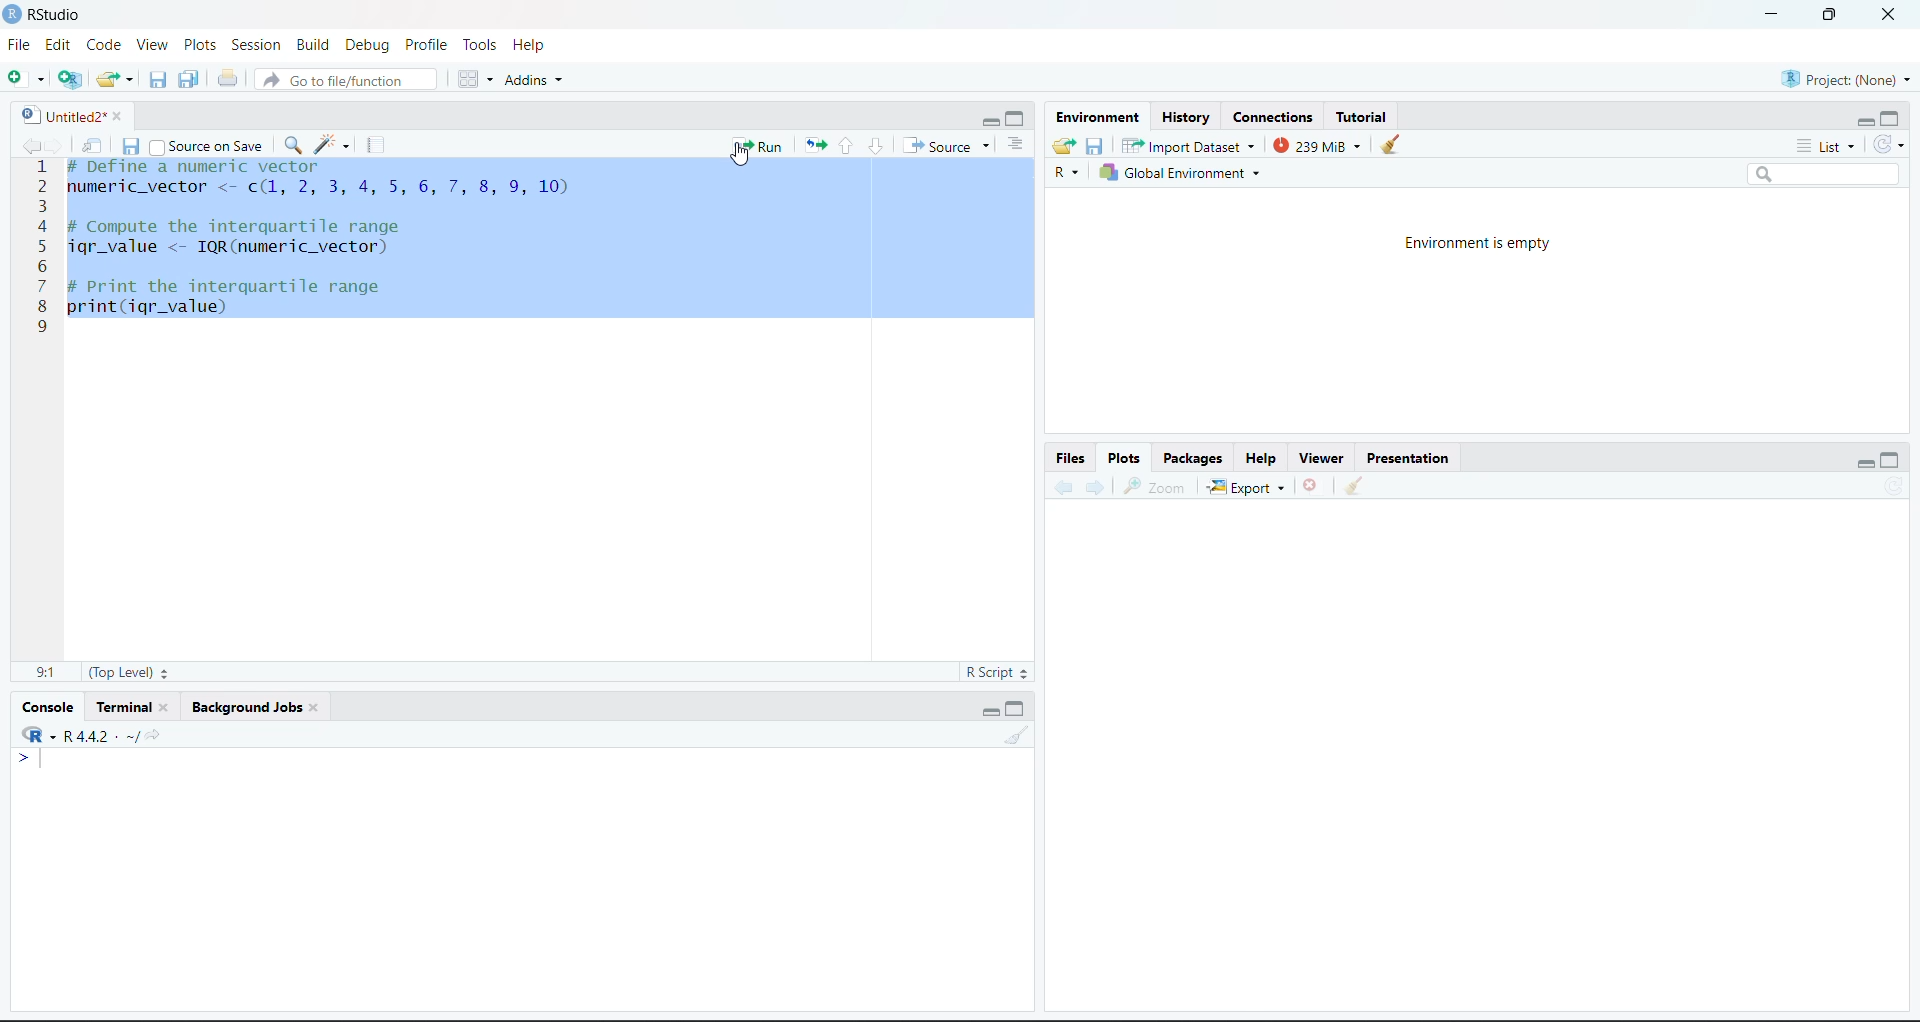  I want to click on Minimize, so click(988, 709).